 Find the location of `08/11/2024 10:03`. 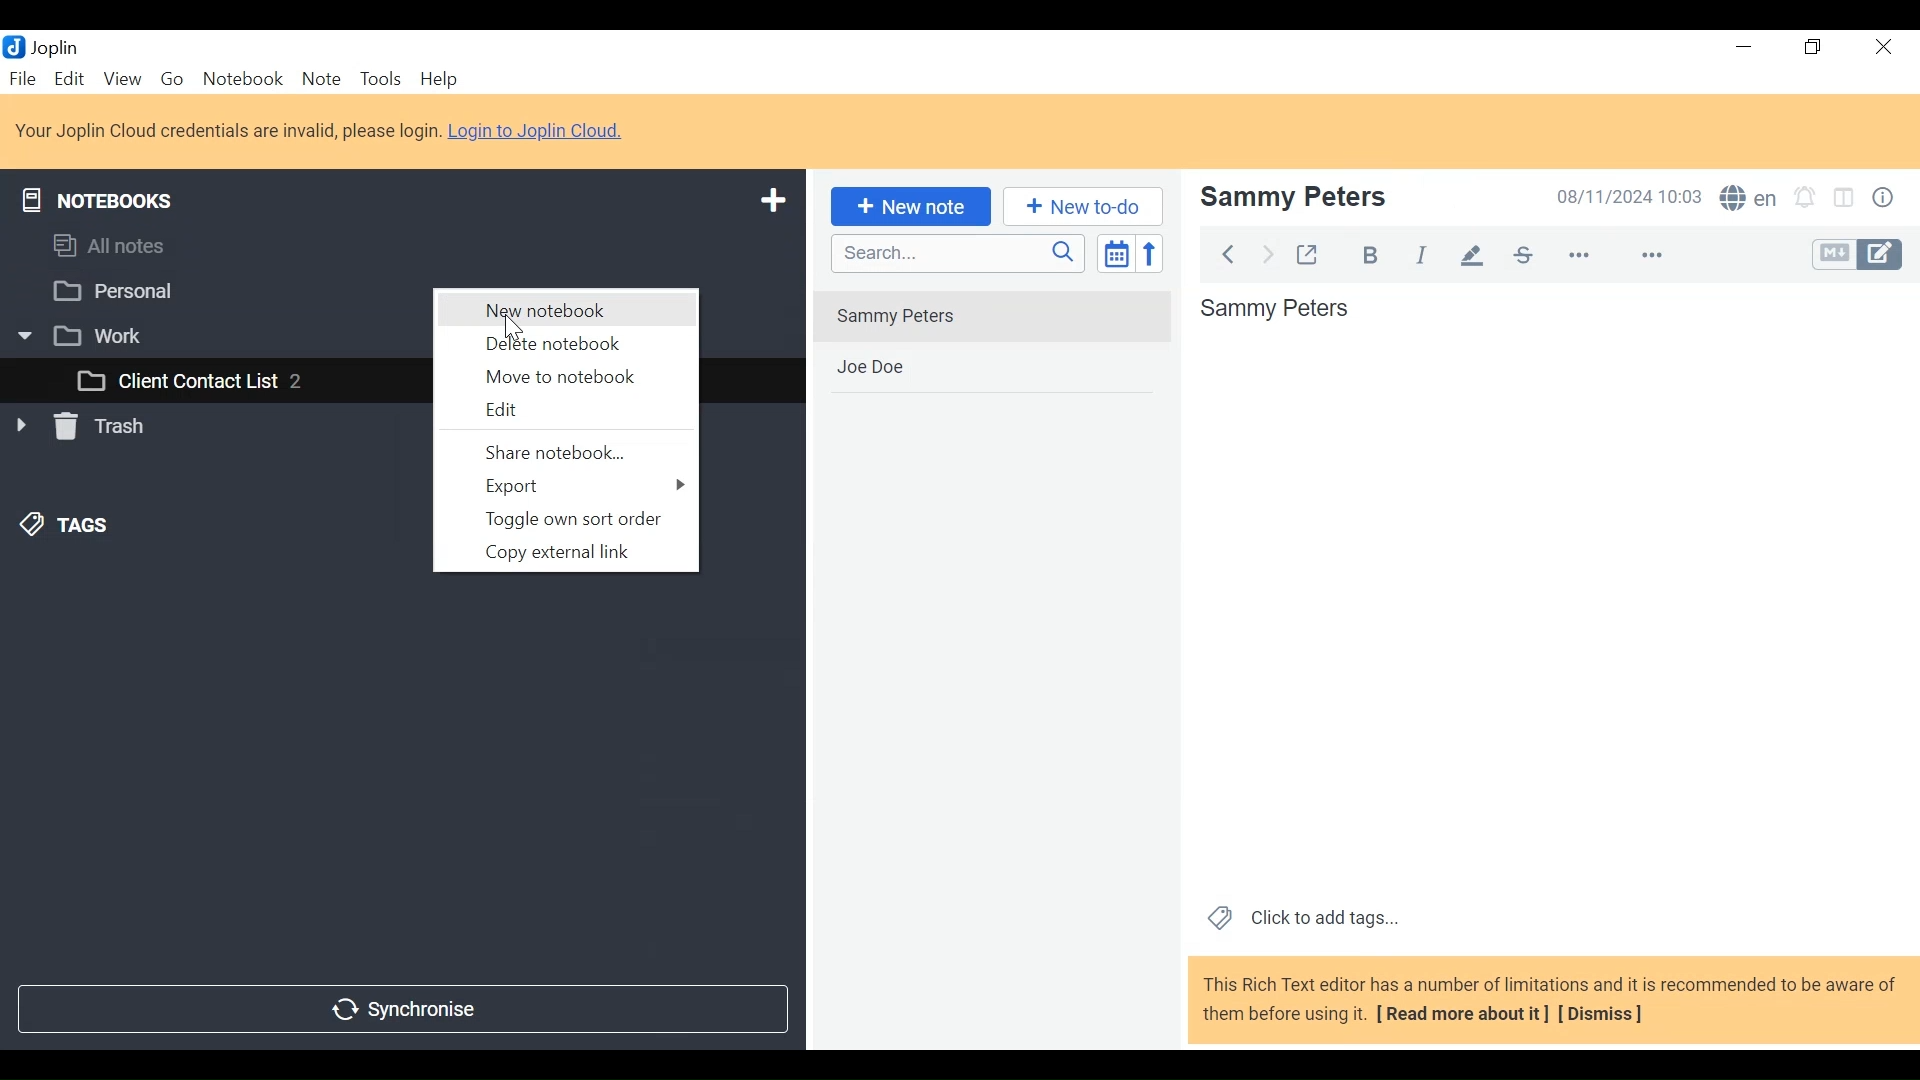

08/11/2024 10:03 is located at coordinates (1620, 197).